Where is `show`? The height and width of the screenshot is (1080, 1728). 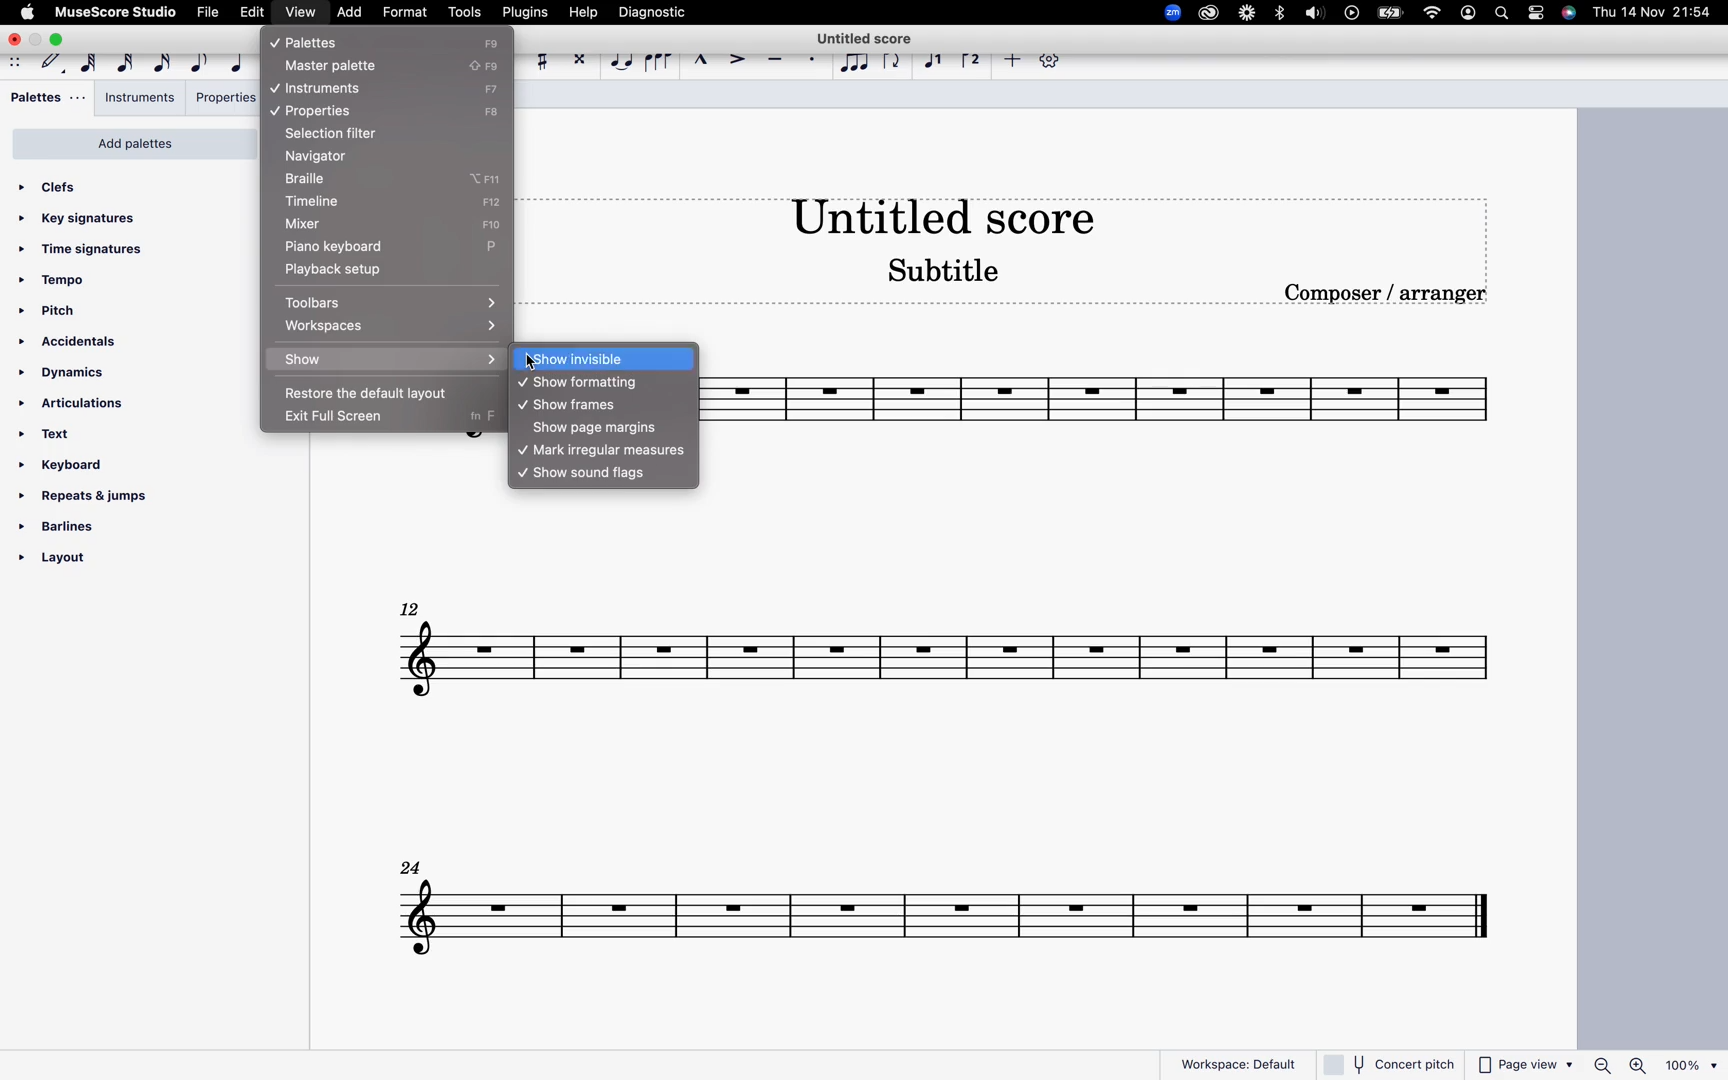
show is located at coordinates (384, 361).